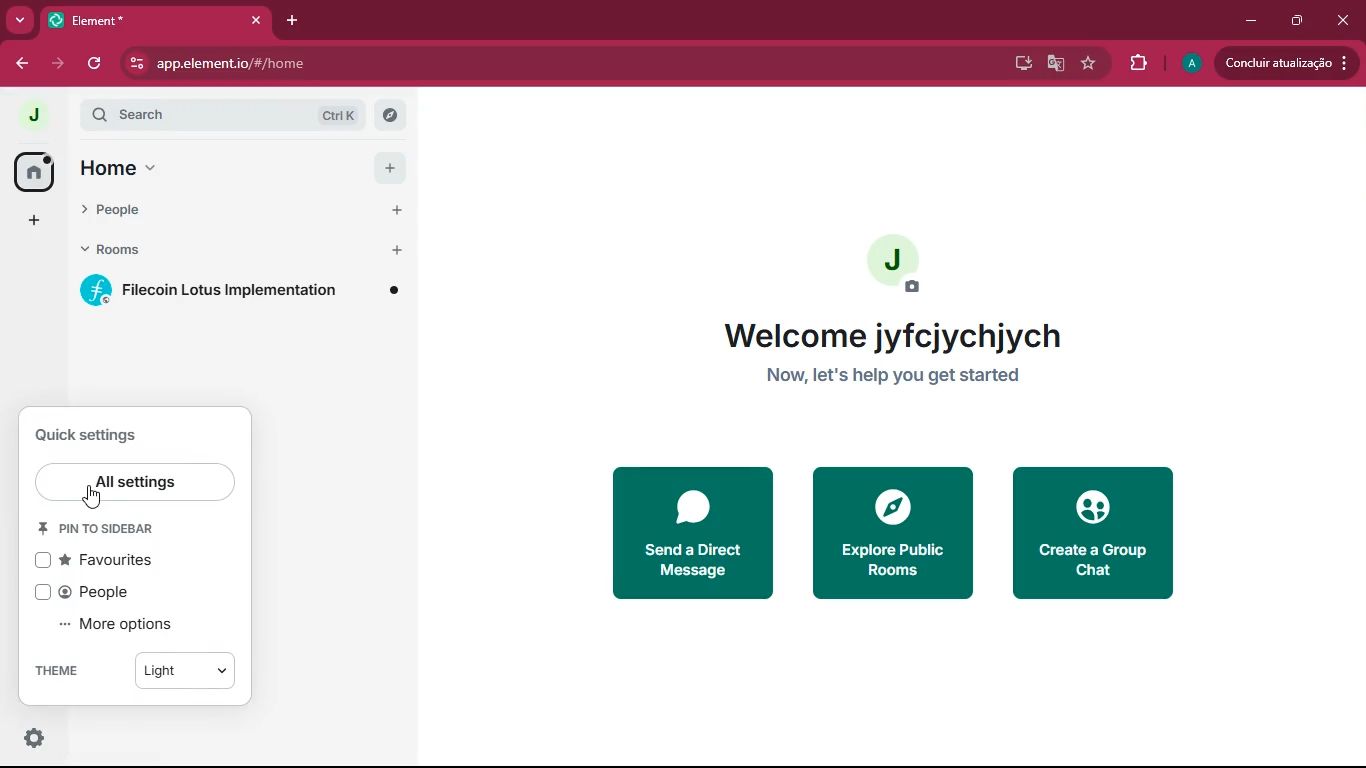  What do you see at coordinates (100, 592) in the screenshot?
I see `people` at bounding box center [100, 592].